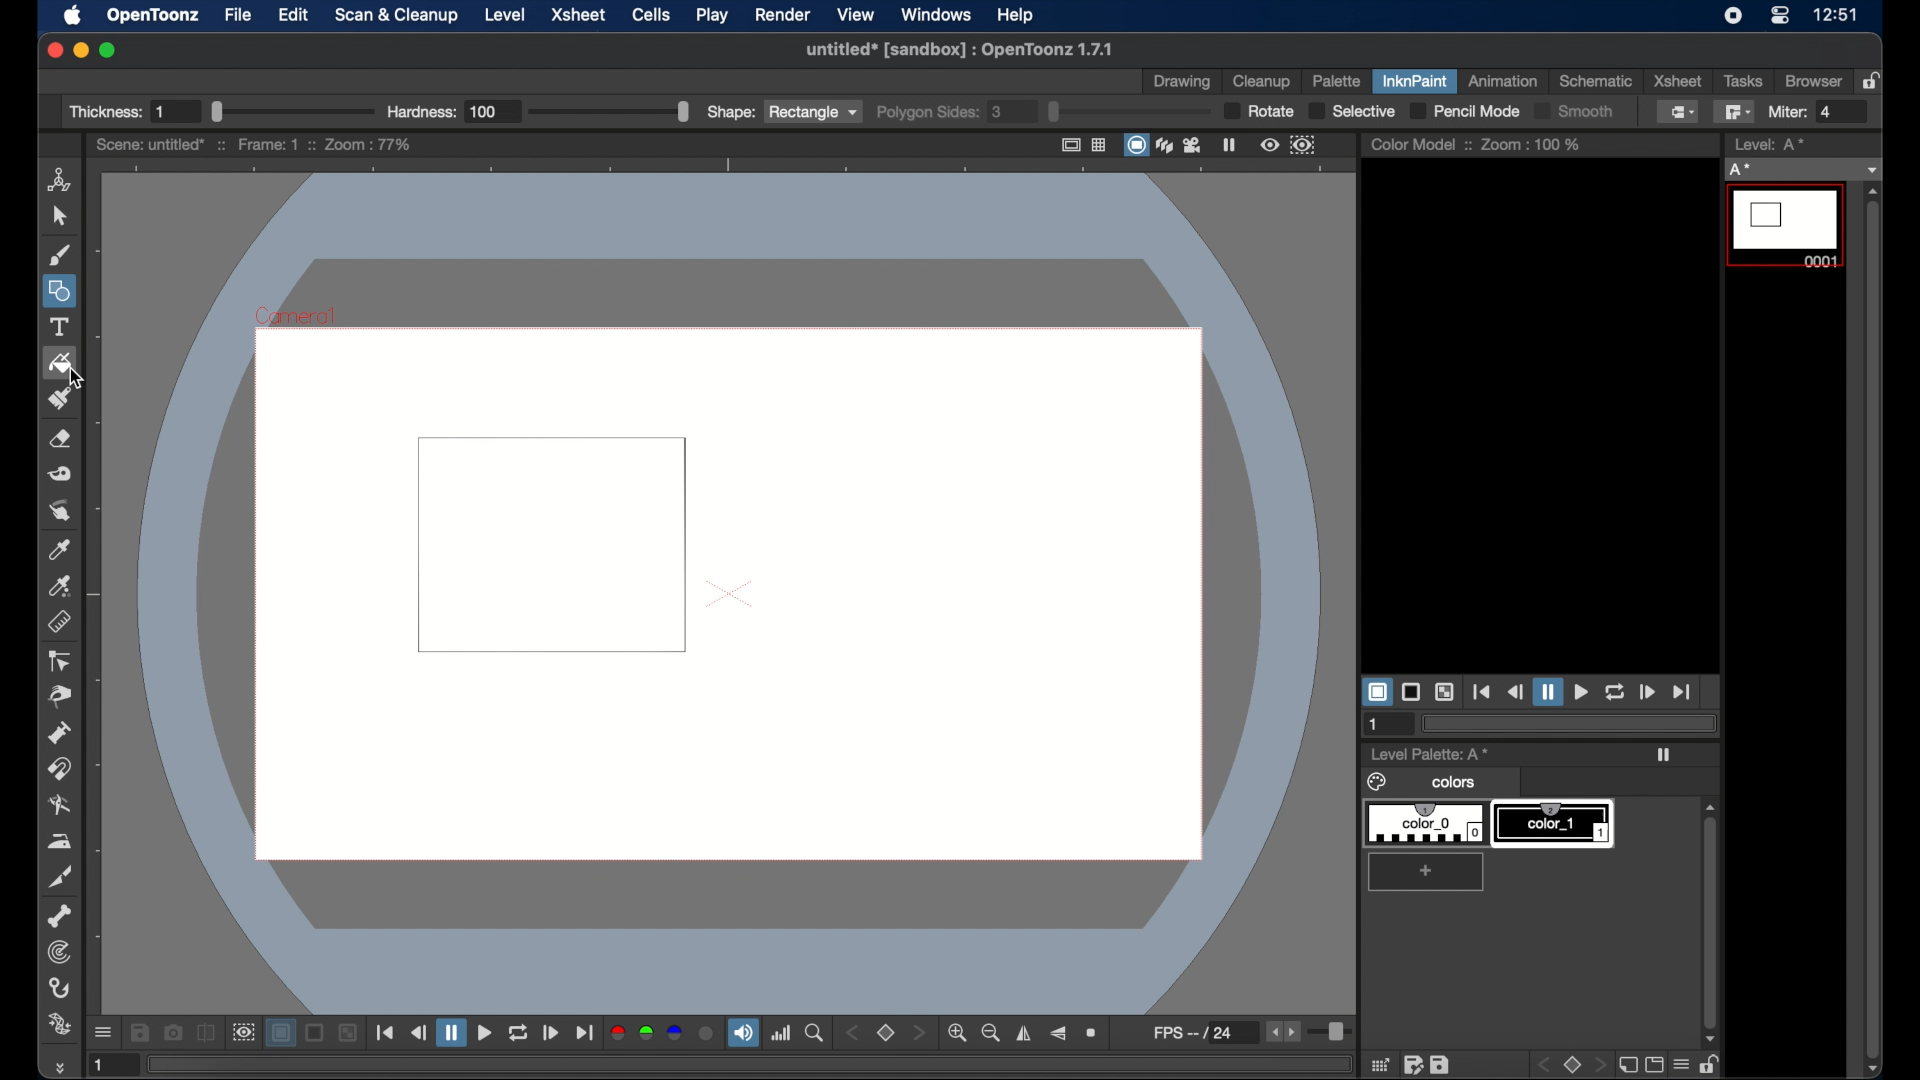 The width and height of the screenshot is (1920, 1080). What do you see at coordinates (1414, 1064) in the screenshot?
I see `edit` at bounding box center [1414, 1064].